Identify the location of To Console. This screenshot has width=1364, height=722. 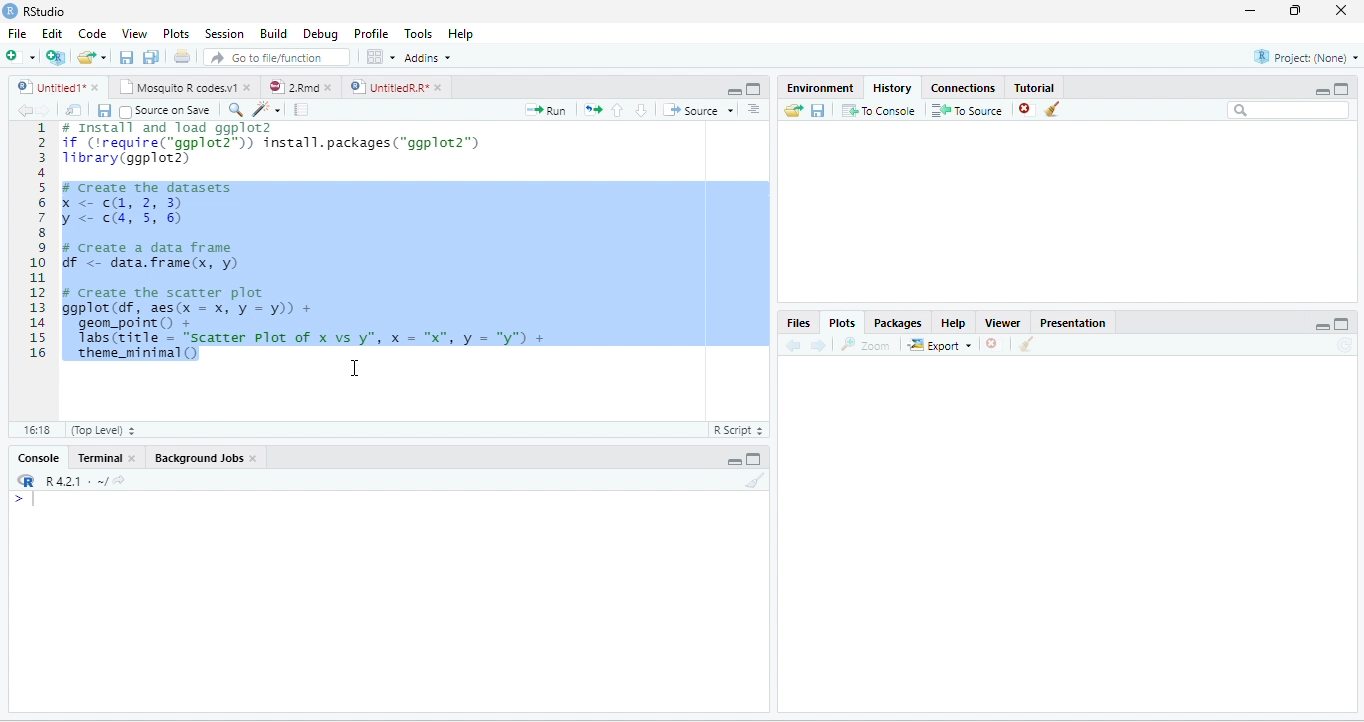
(879, 111).